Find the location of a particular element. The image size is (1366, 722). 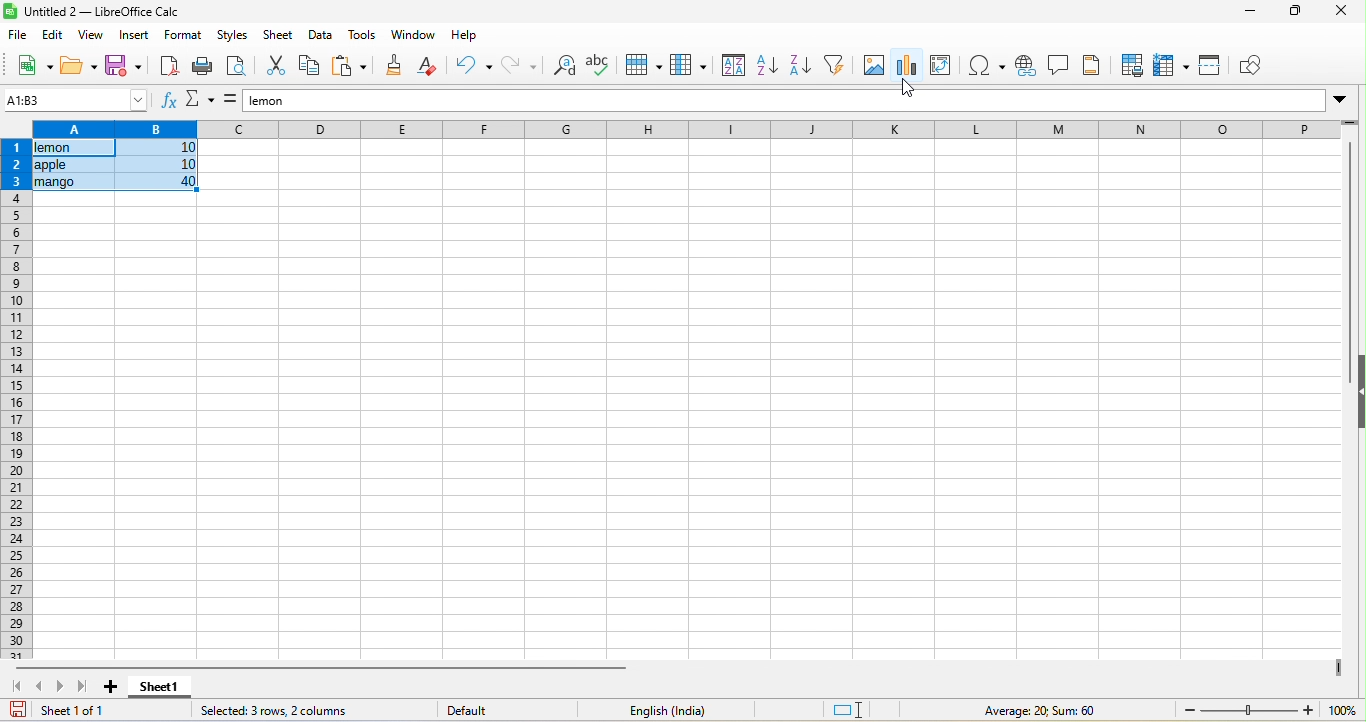

sort ascending is located at coordinates (770, 67).